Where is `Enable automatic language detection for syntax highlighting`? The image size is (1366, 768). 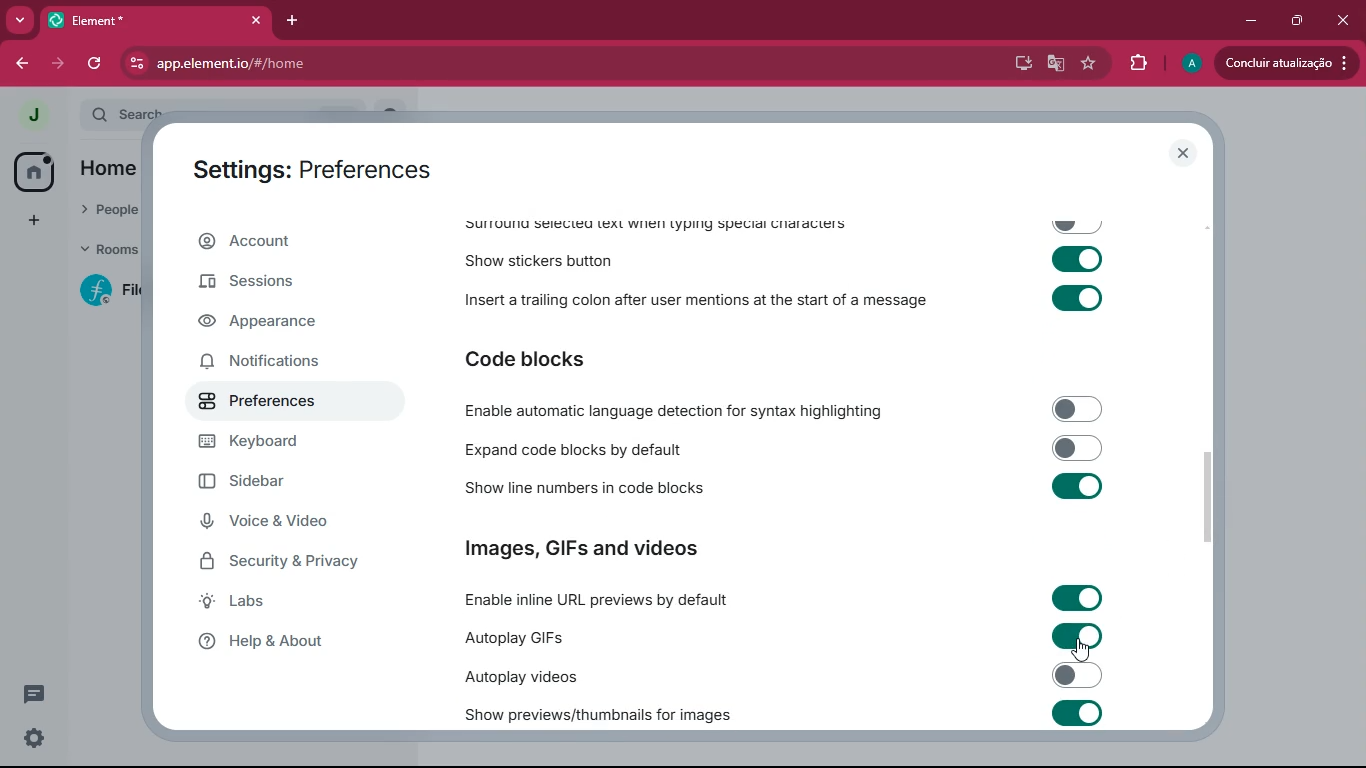 Enable automatic language detection for syntax highlighting is located at coordinates (781, 409).